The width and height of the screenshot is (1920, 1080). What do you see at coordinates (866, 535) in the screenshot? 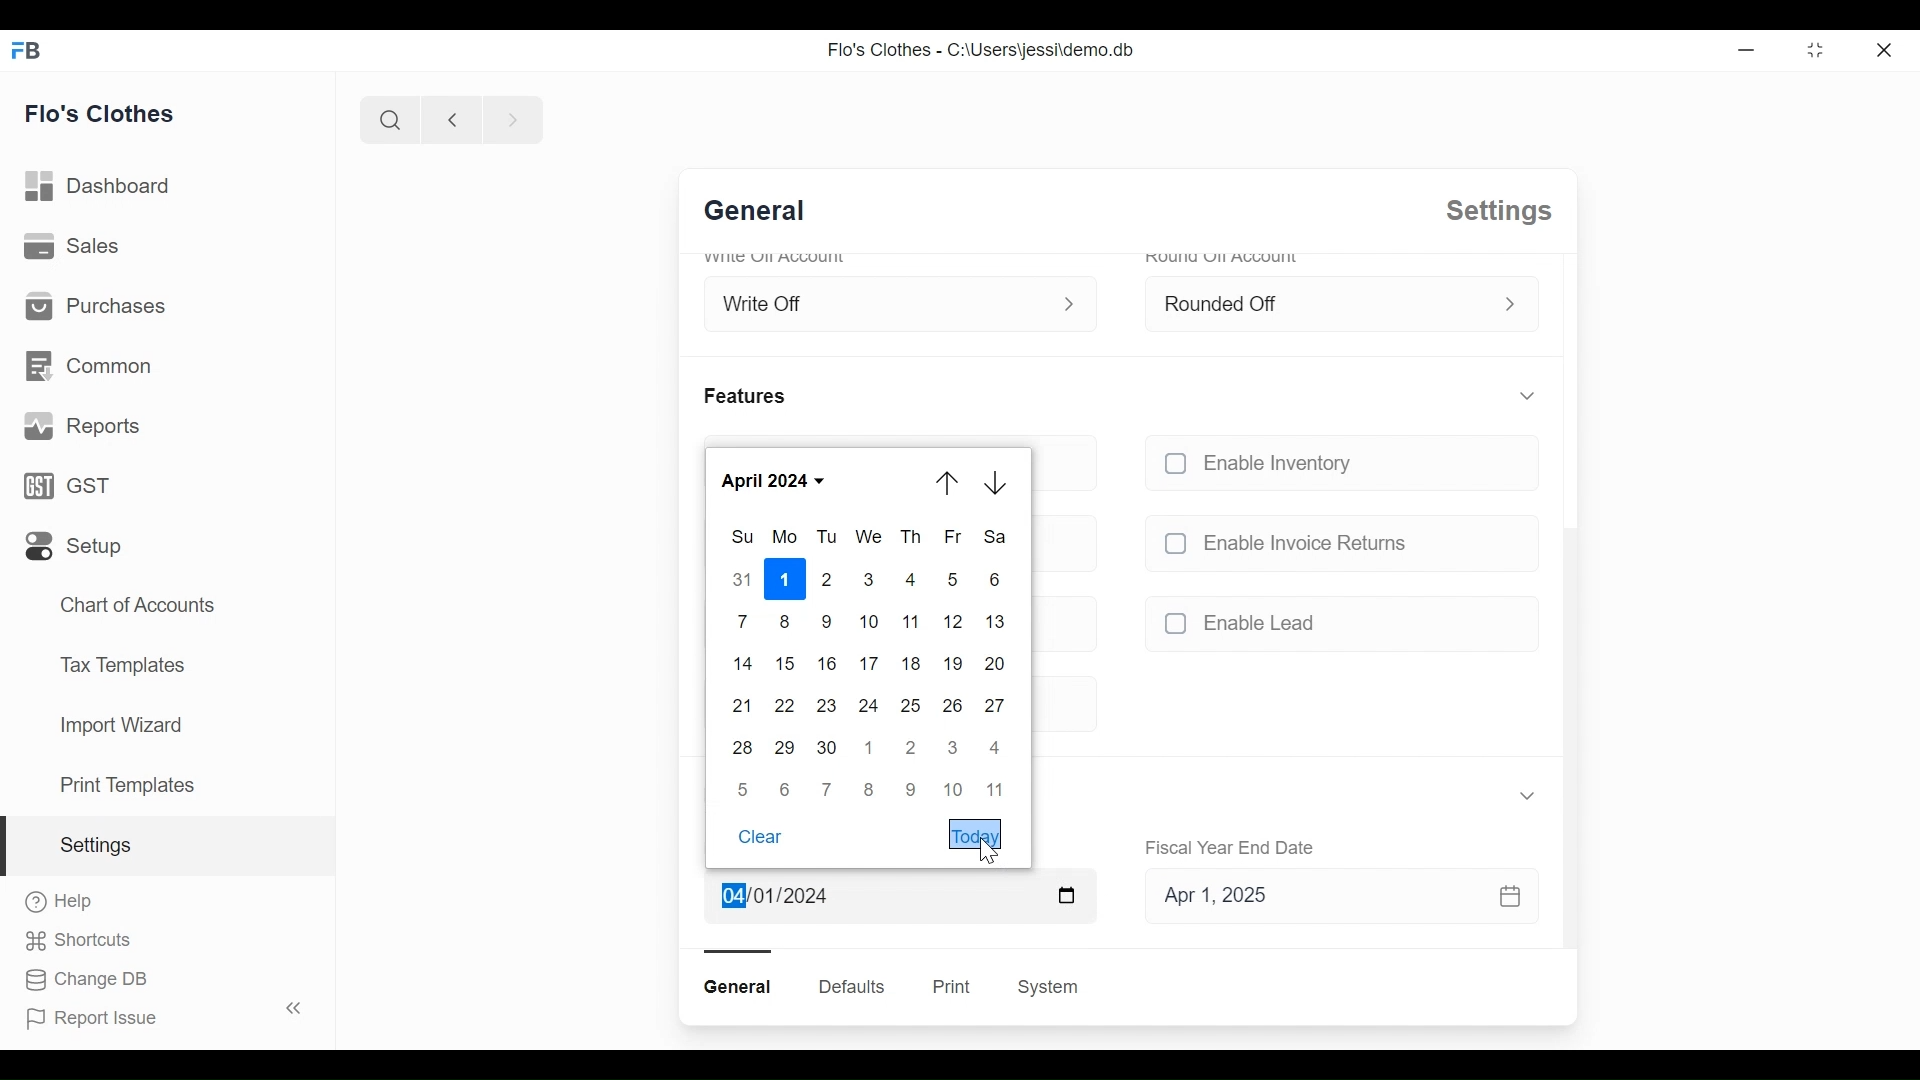
I see `We` at bounding box center [866, 535].